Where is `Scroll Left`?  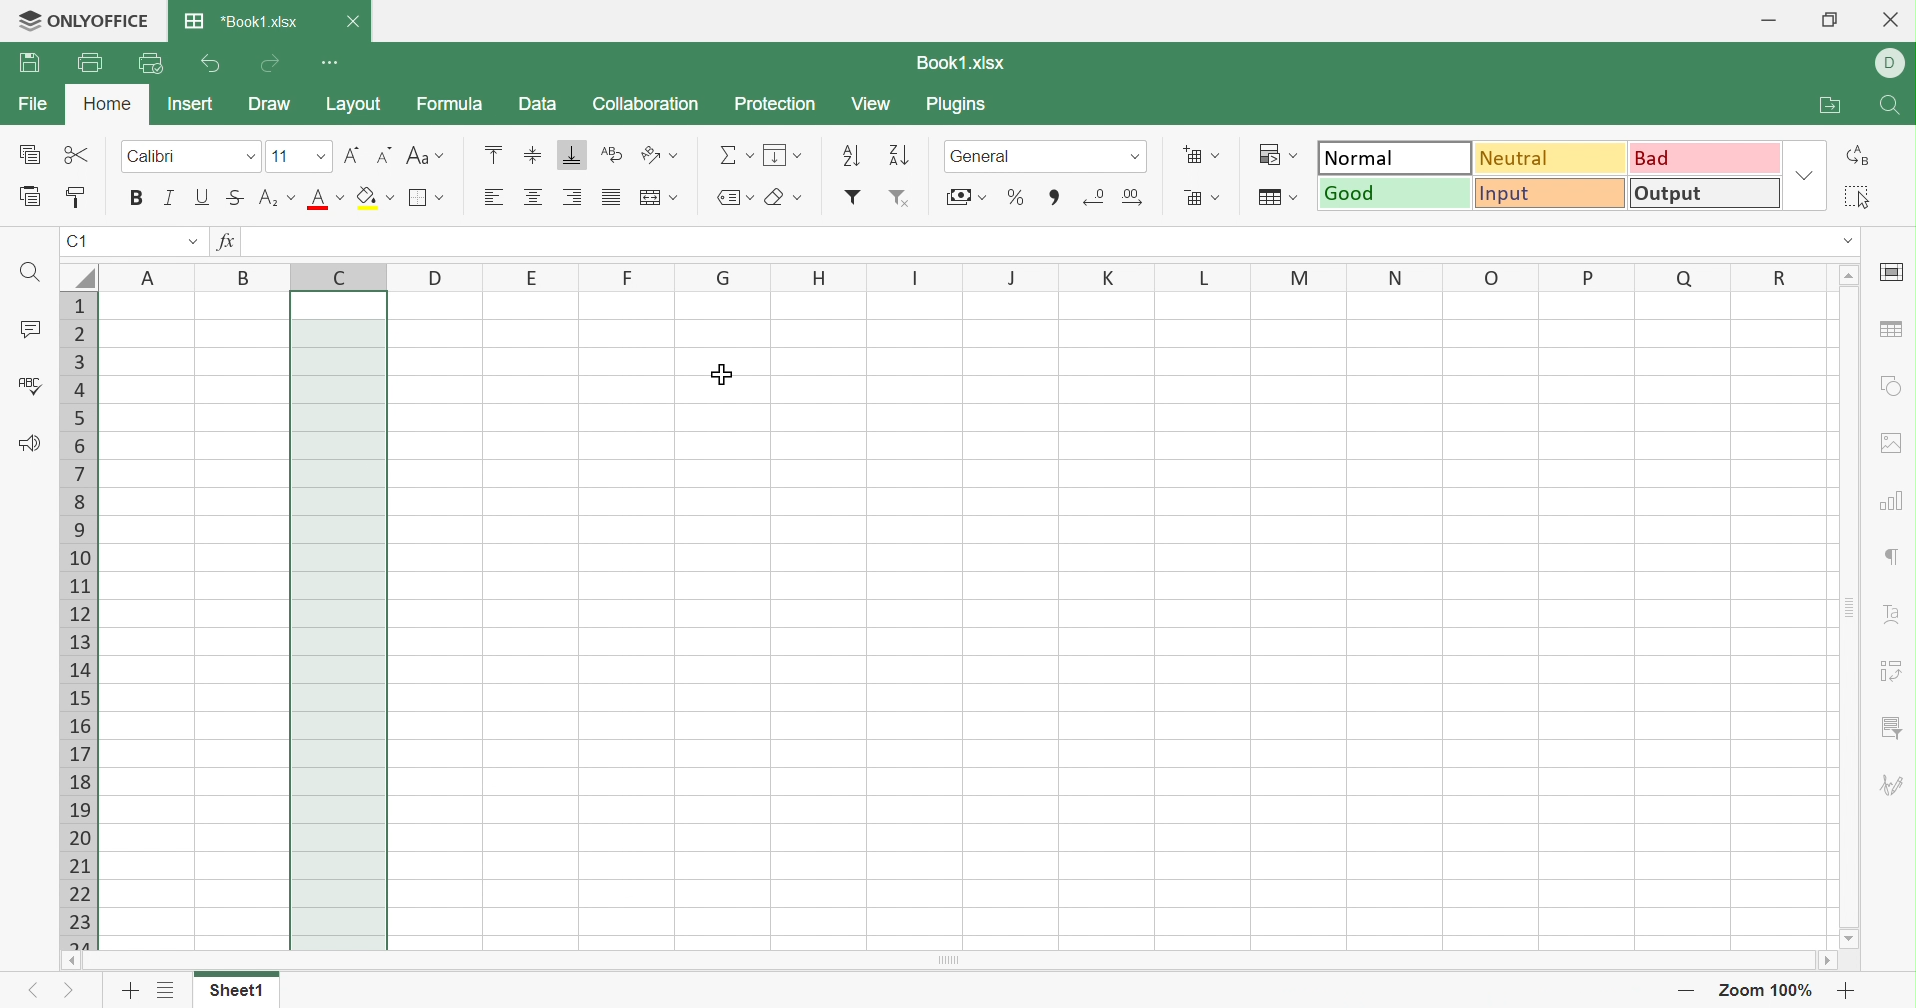
Scroll Left is located at coordinates (71, 960).